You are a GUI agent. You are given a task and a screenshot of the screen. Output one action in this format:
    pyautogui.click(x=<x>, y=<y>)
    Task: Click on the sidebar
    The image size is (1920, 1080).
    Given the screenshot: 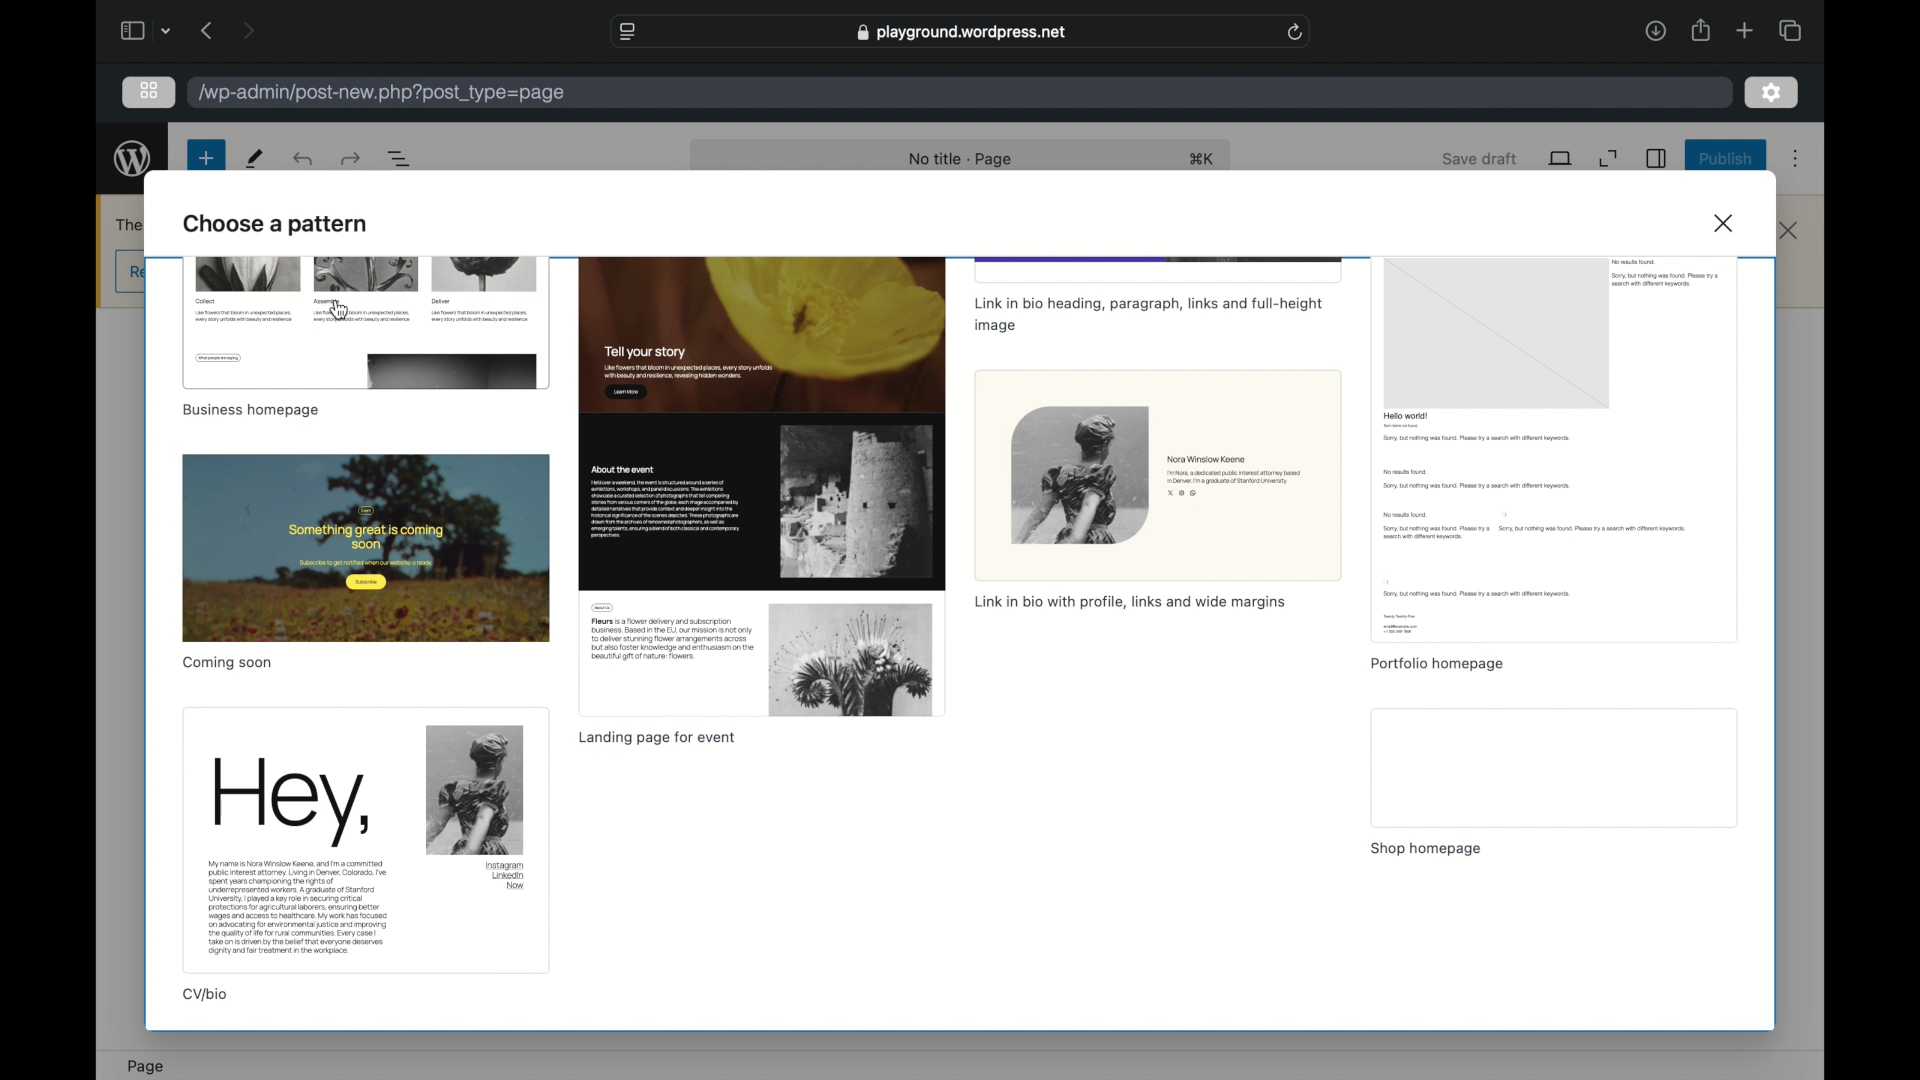 What is the action you would take?
    pyautogui.click(x=1655, y=159)
    